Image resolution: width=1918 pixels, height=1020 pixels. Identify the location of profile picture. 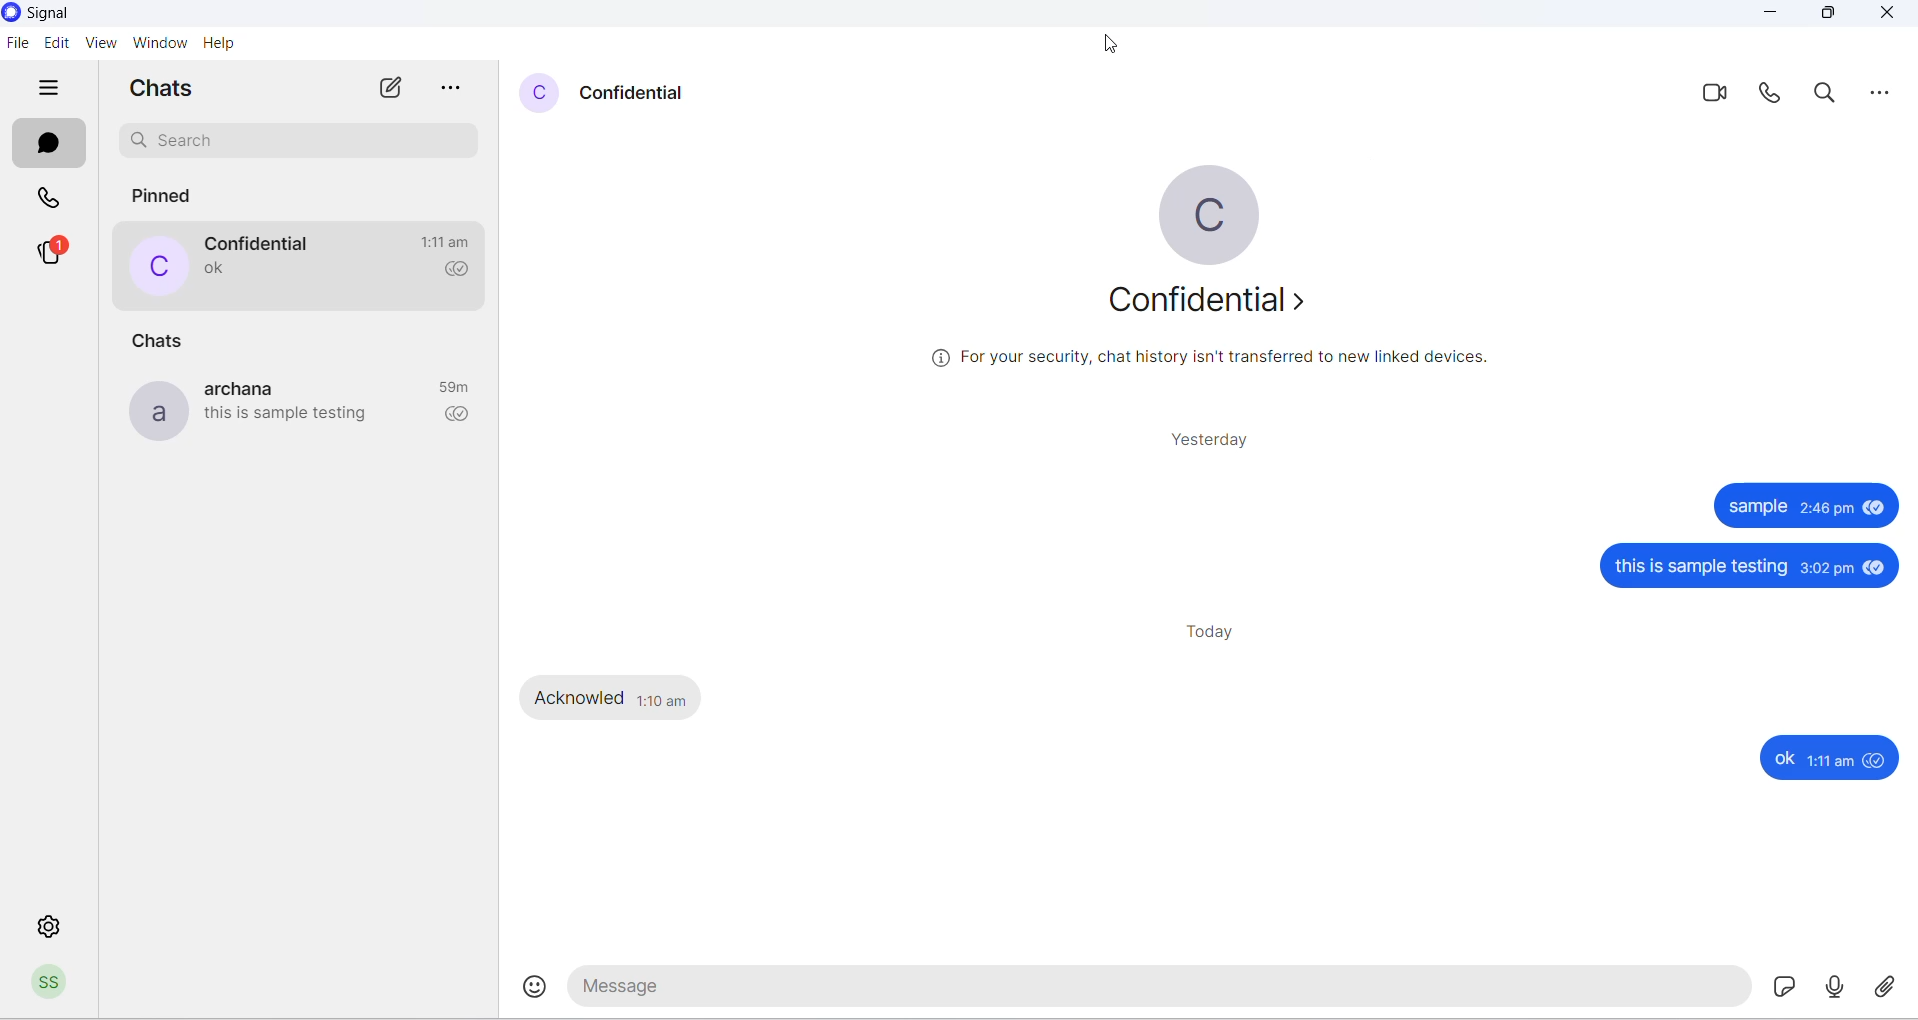
(155, 270).